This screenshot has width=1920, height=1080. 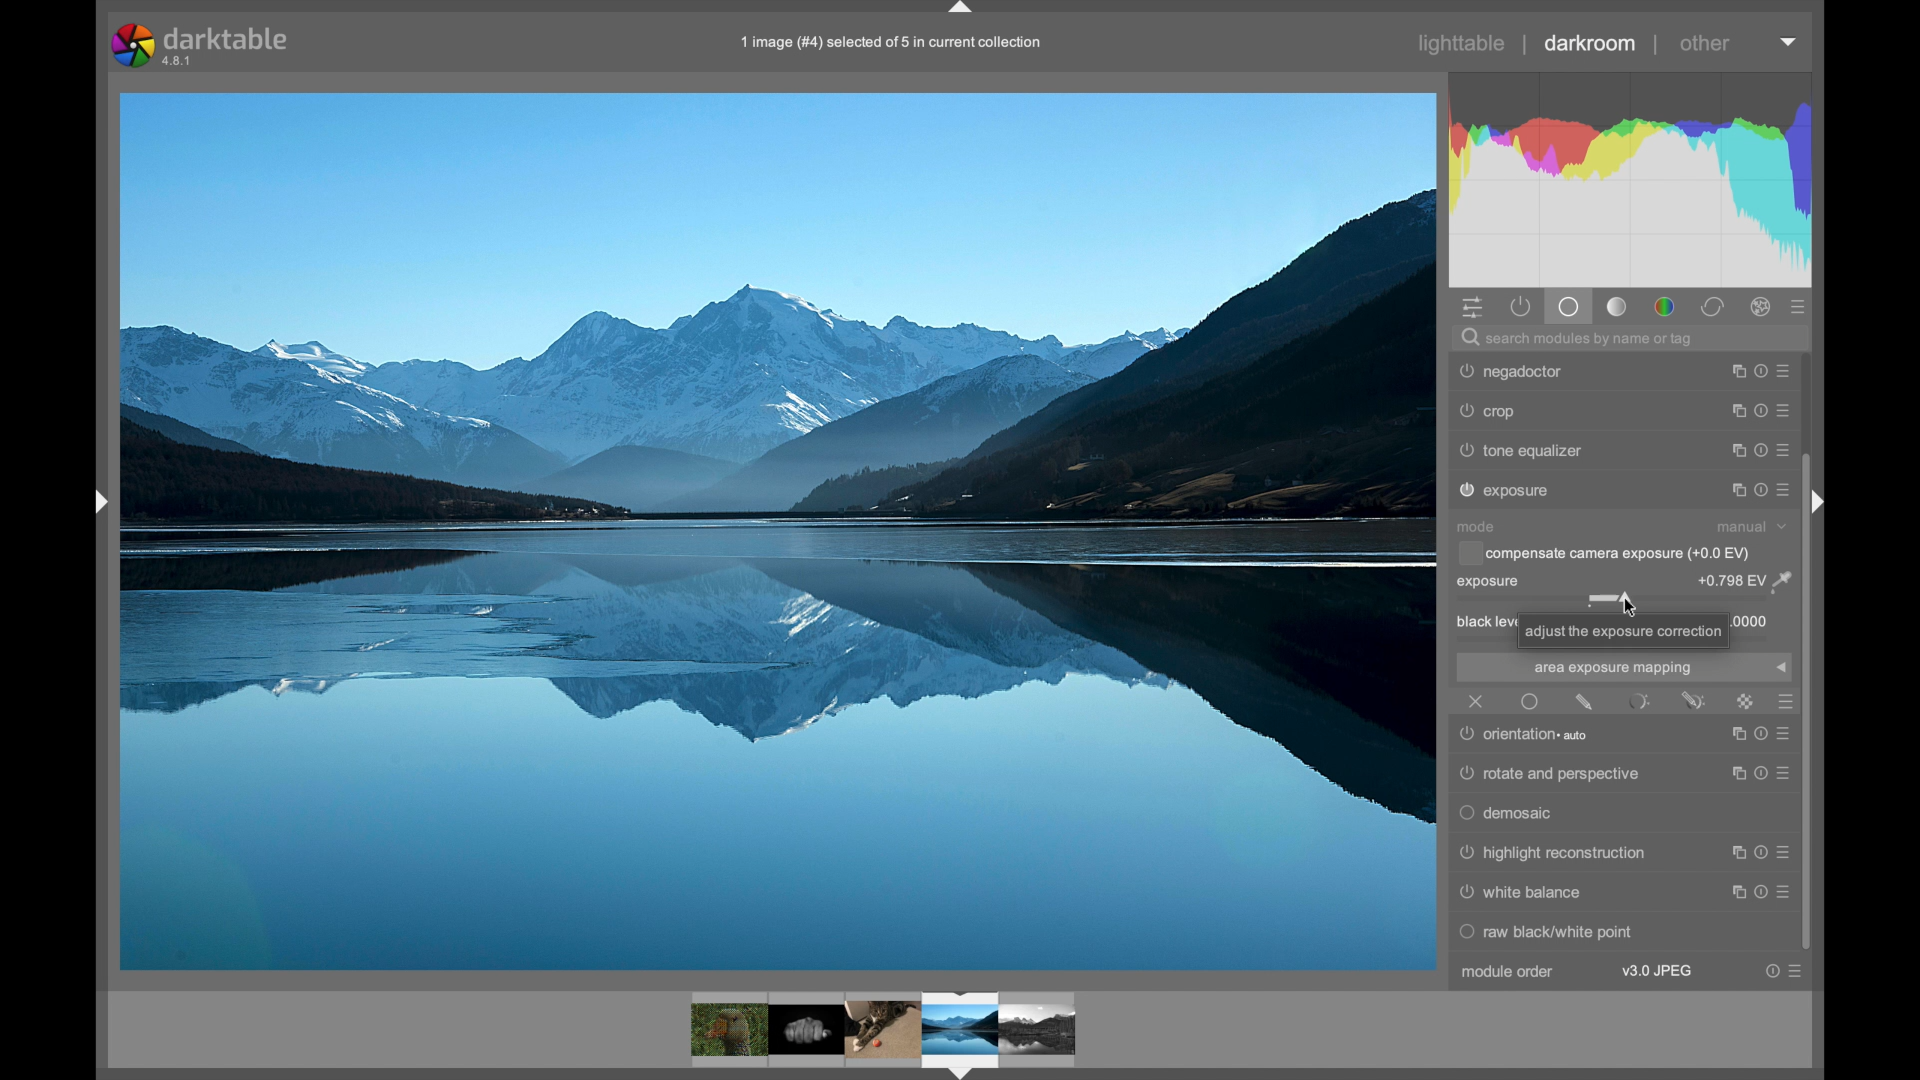 I want to click on menu, so click(x=1759, y=775).